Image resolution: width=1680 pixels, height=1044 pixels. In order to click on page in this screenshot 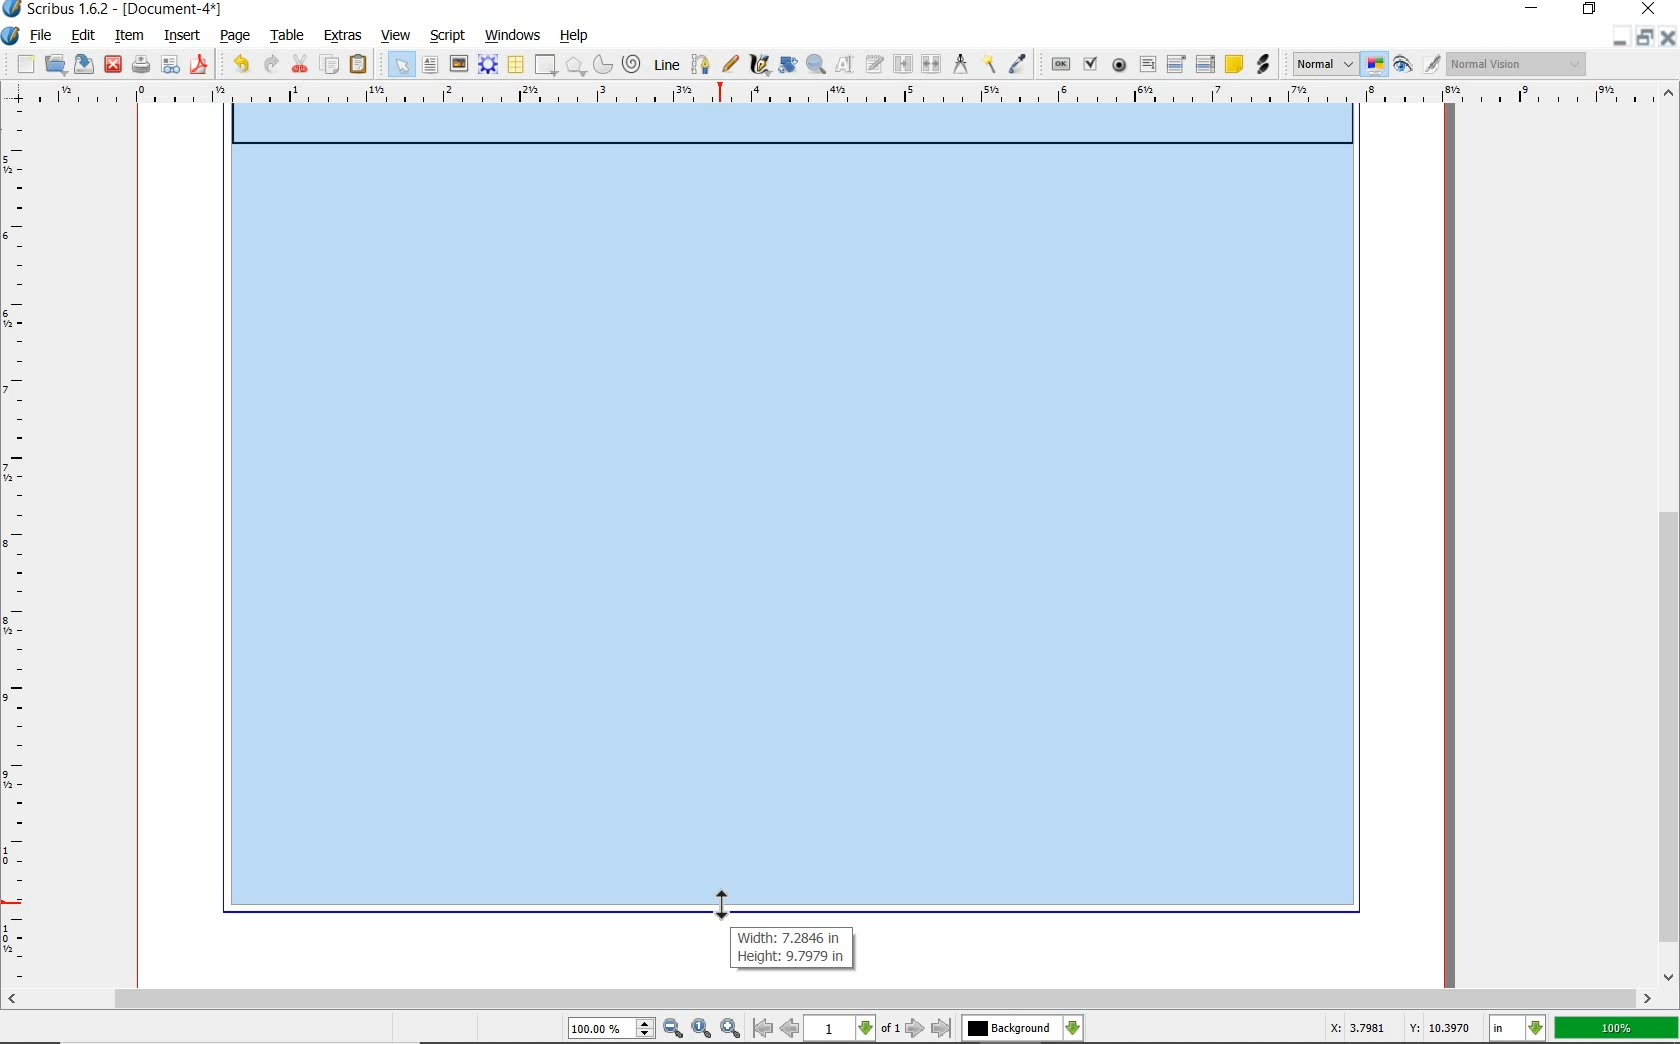, I will do `click(237, 37)`.